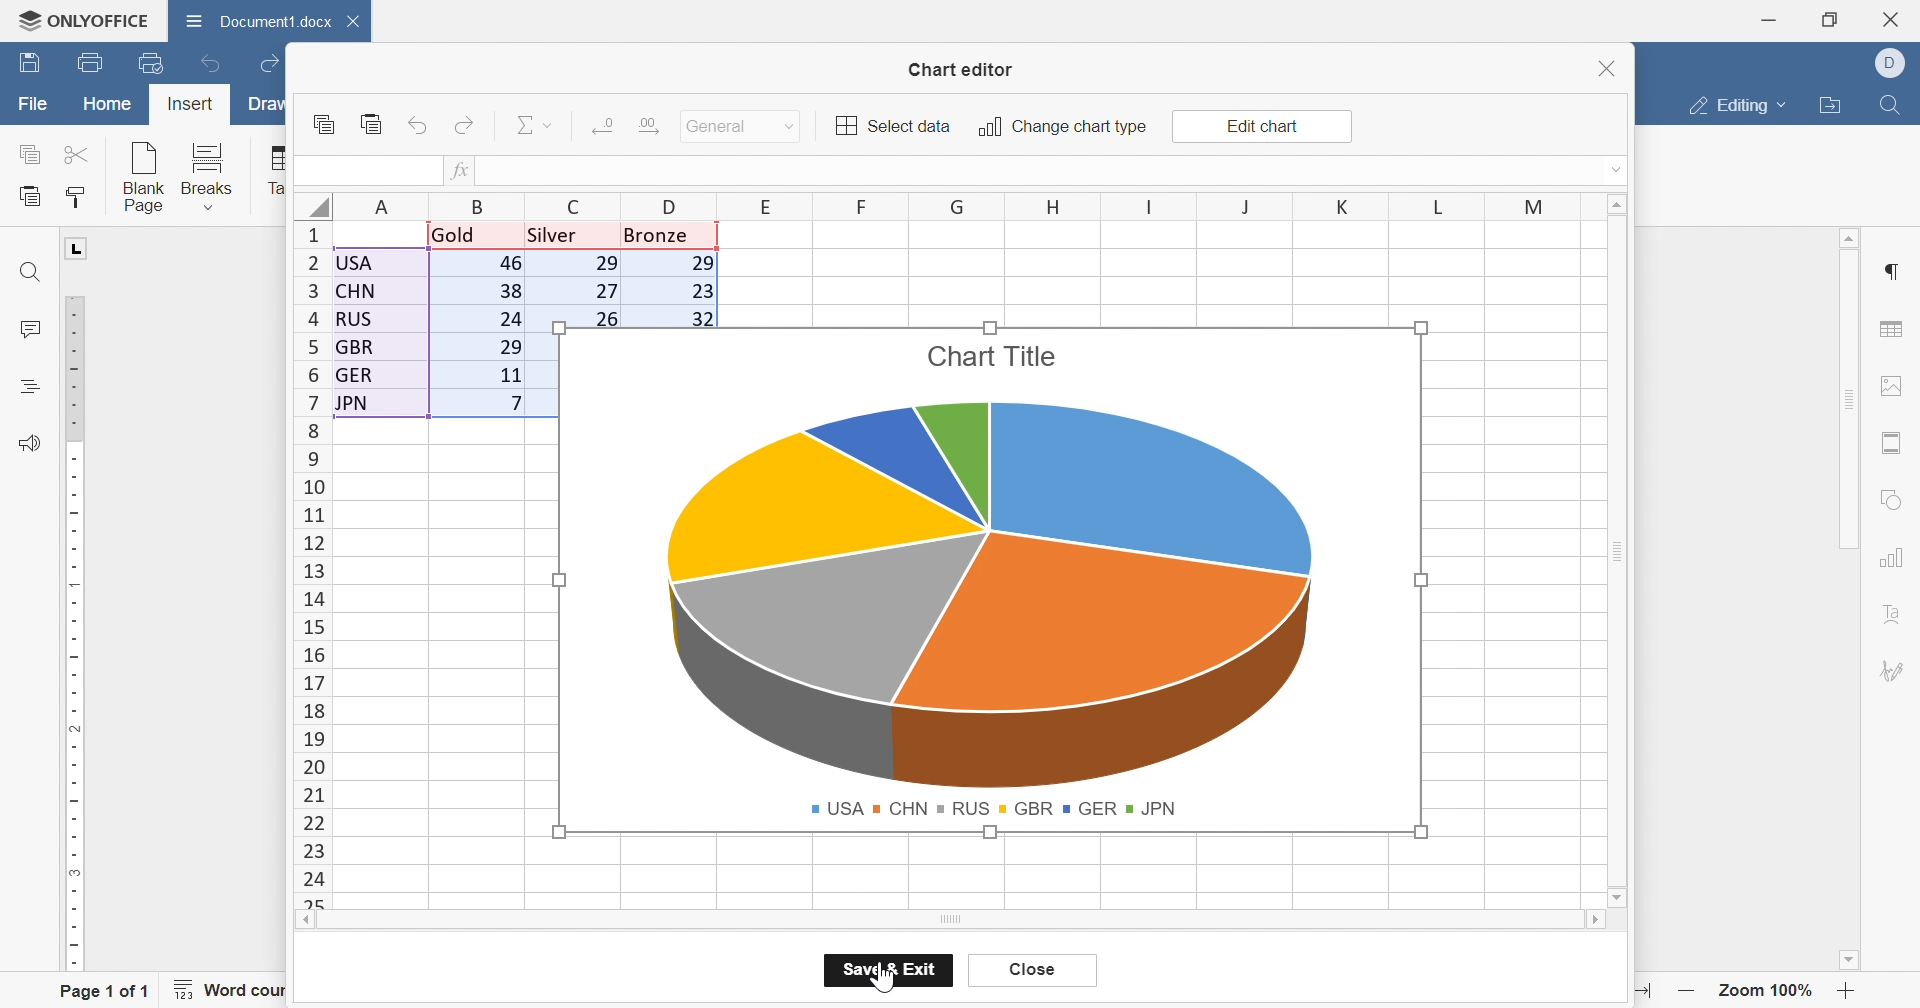 This screenshot has height=1008, width=1920. I want to click on Scroll Down, so click(1847, 958).